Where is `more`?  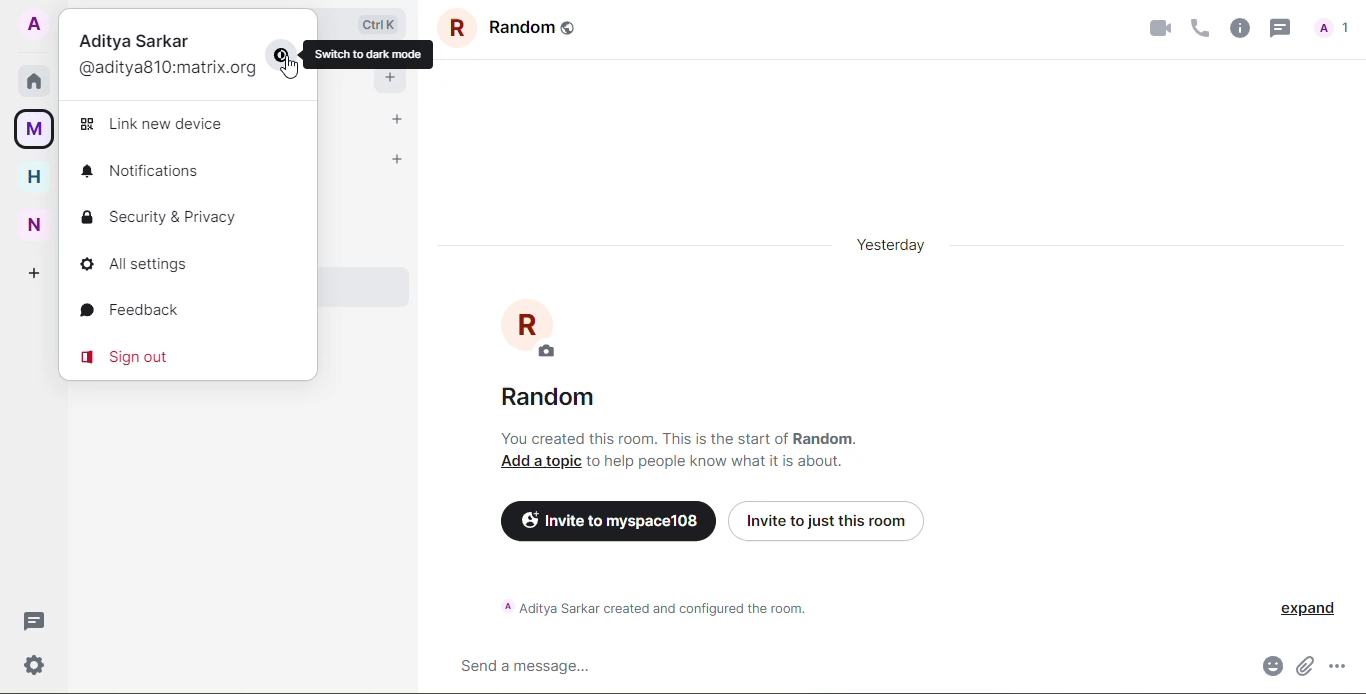
more is located at coordinates (1340, 666).